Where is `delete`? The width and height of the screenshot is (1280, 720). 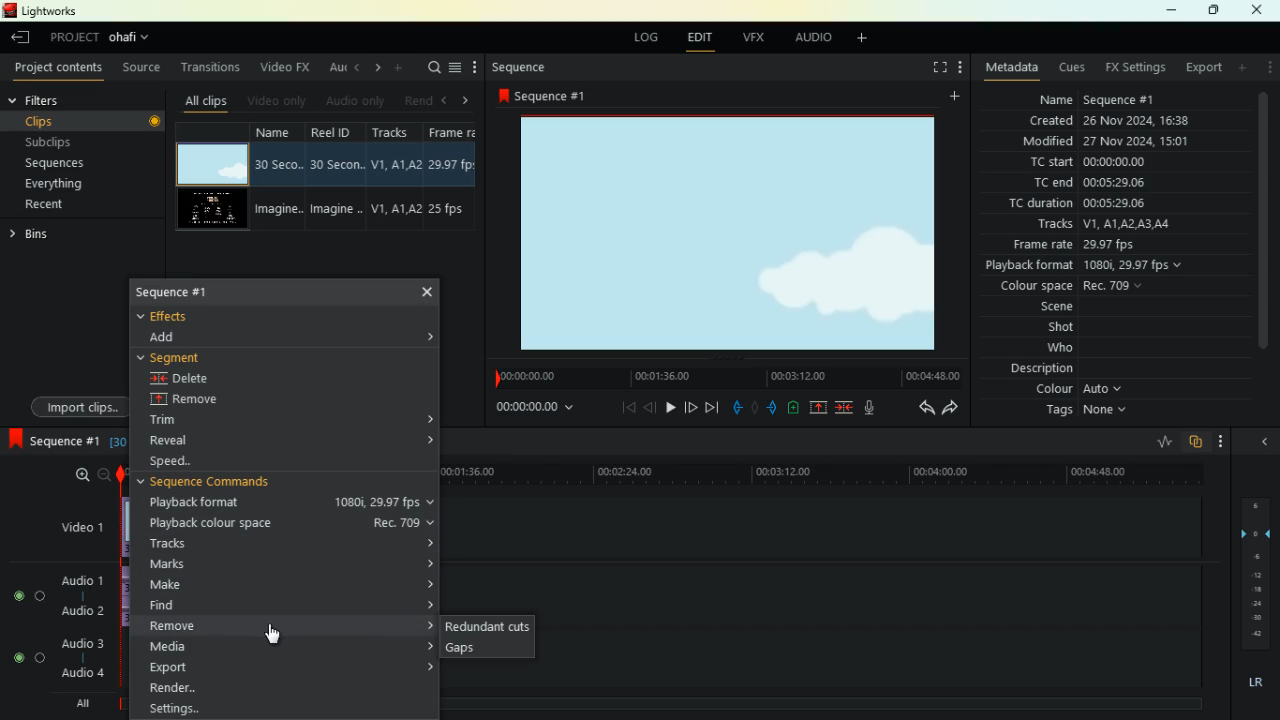 delete is located at coordinates (203, 379).